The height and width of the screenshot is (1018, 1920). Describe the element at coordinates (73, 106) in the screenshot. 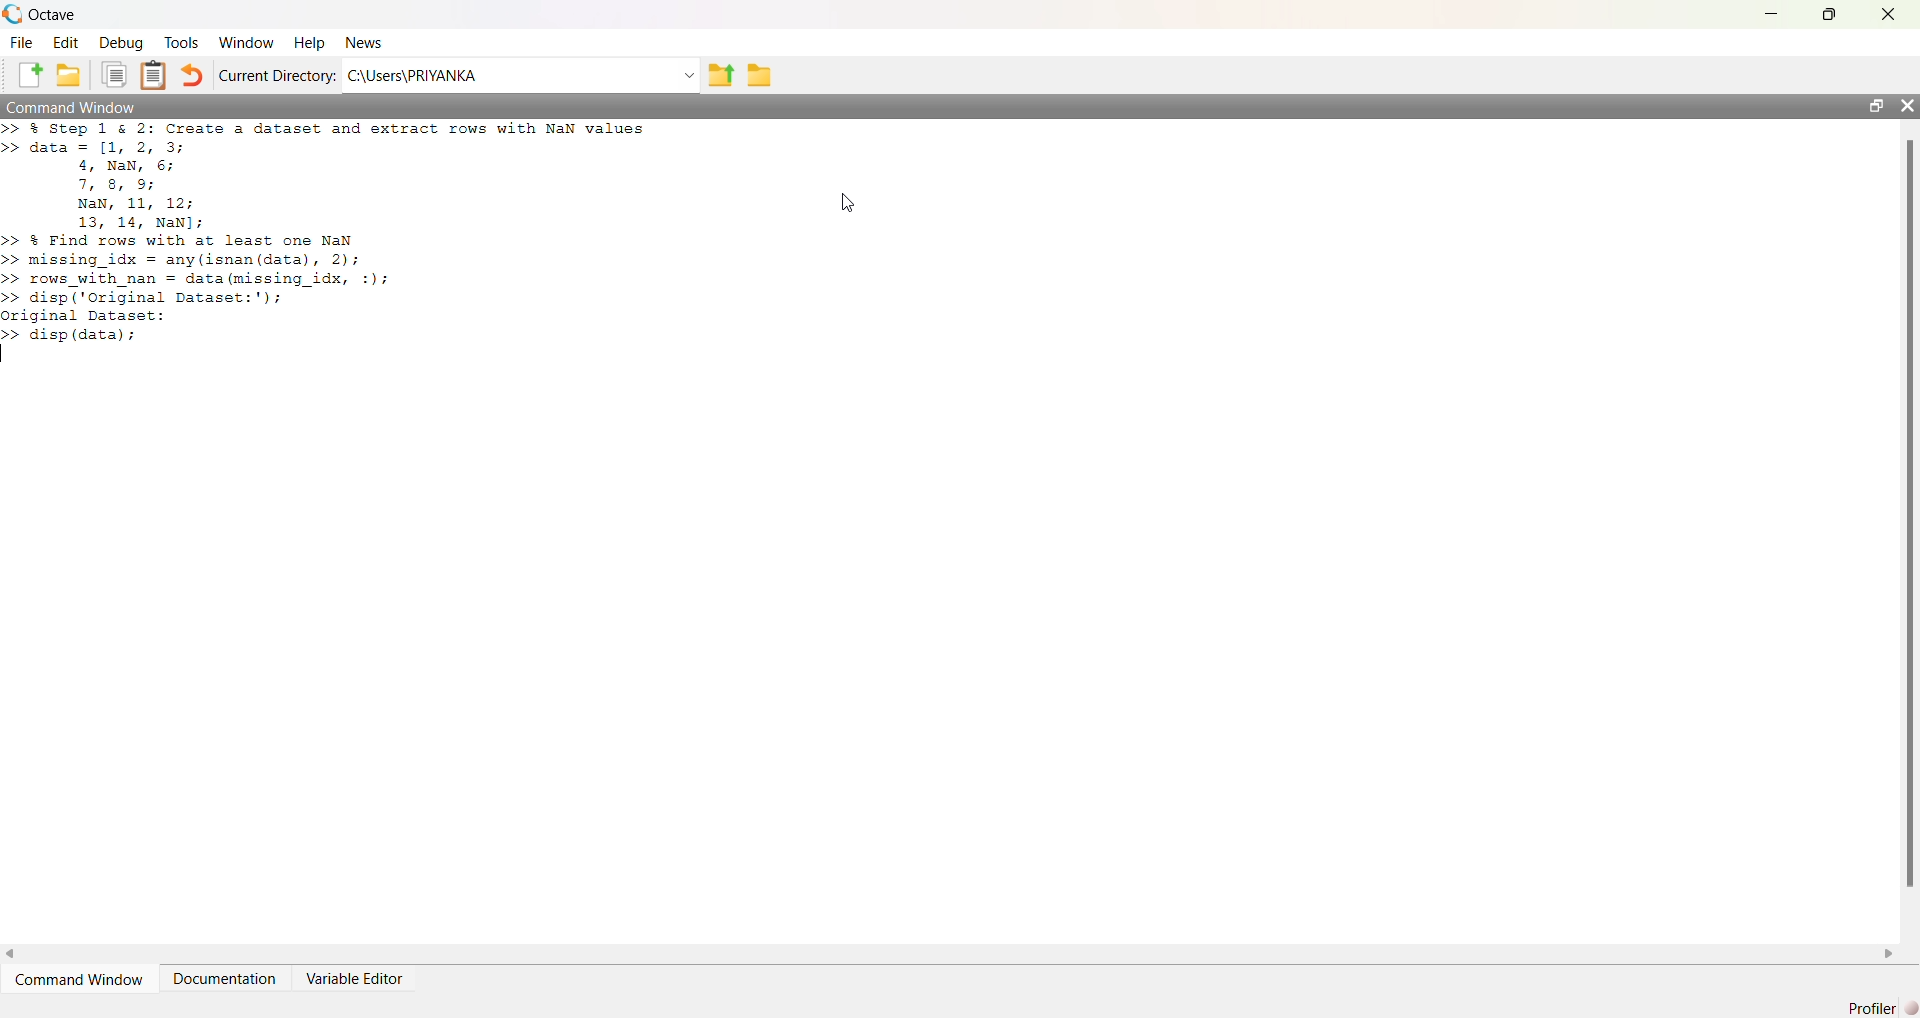

I see `Command Window` at that location.